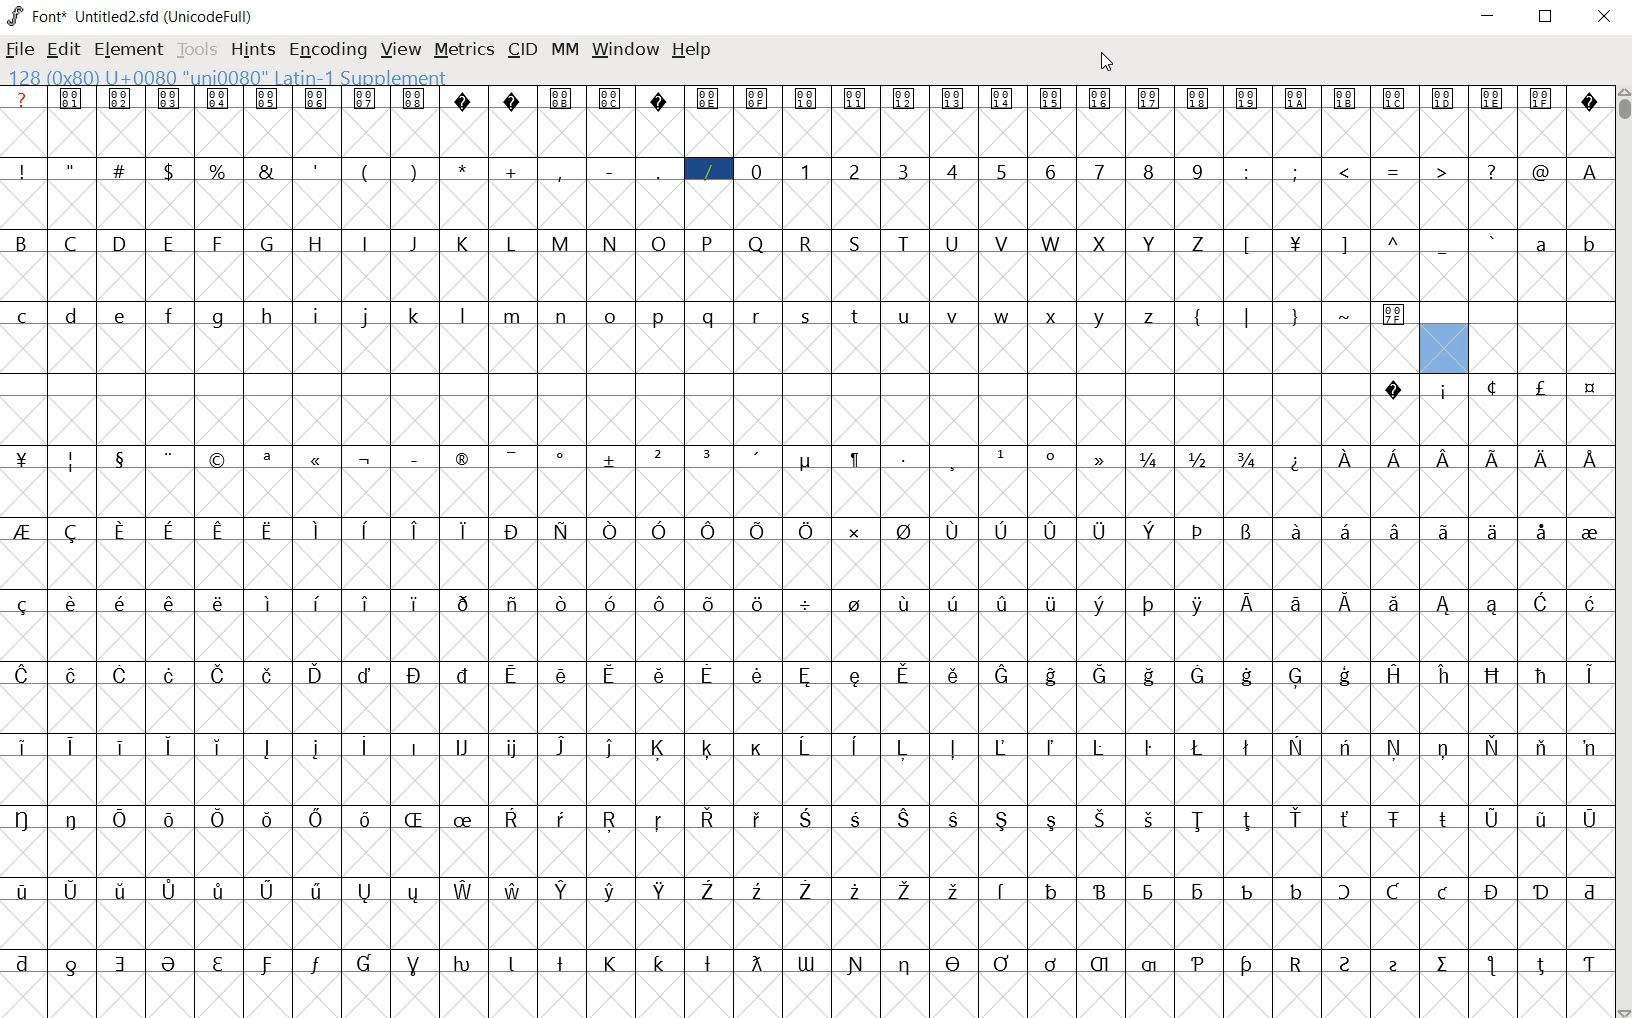  Describe the element at coordinates (1394, 316) in the screenshot. I see `glyph` at that location.